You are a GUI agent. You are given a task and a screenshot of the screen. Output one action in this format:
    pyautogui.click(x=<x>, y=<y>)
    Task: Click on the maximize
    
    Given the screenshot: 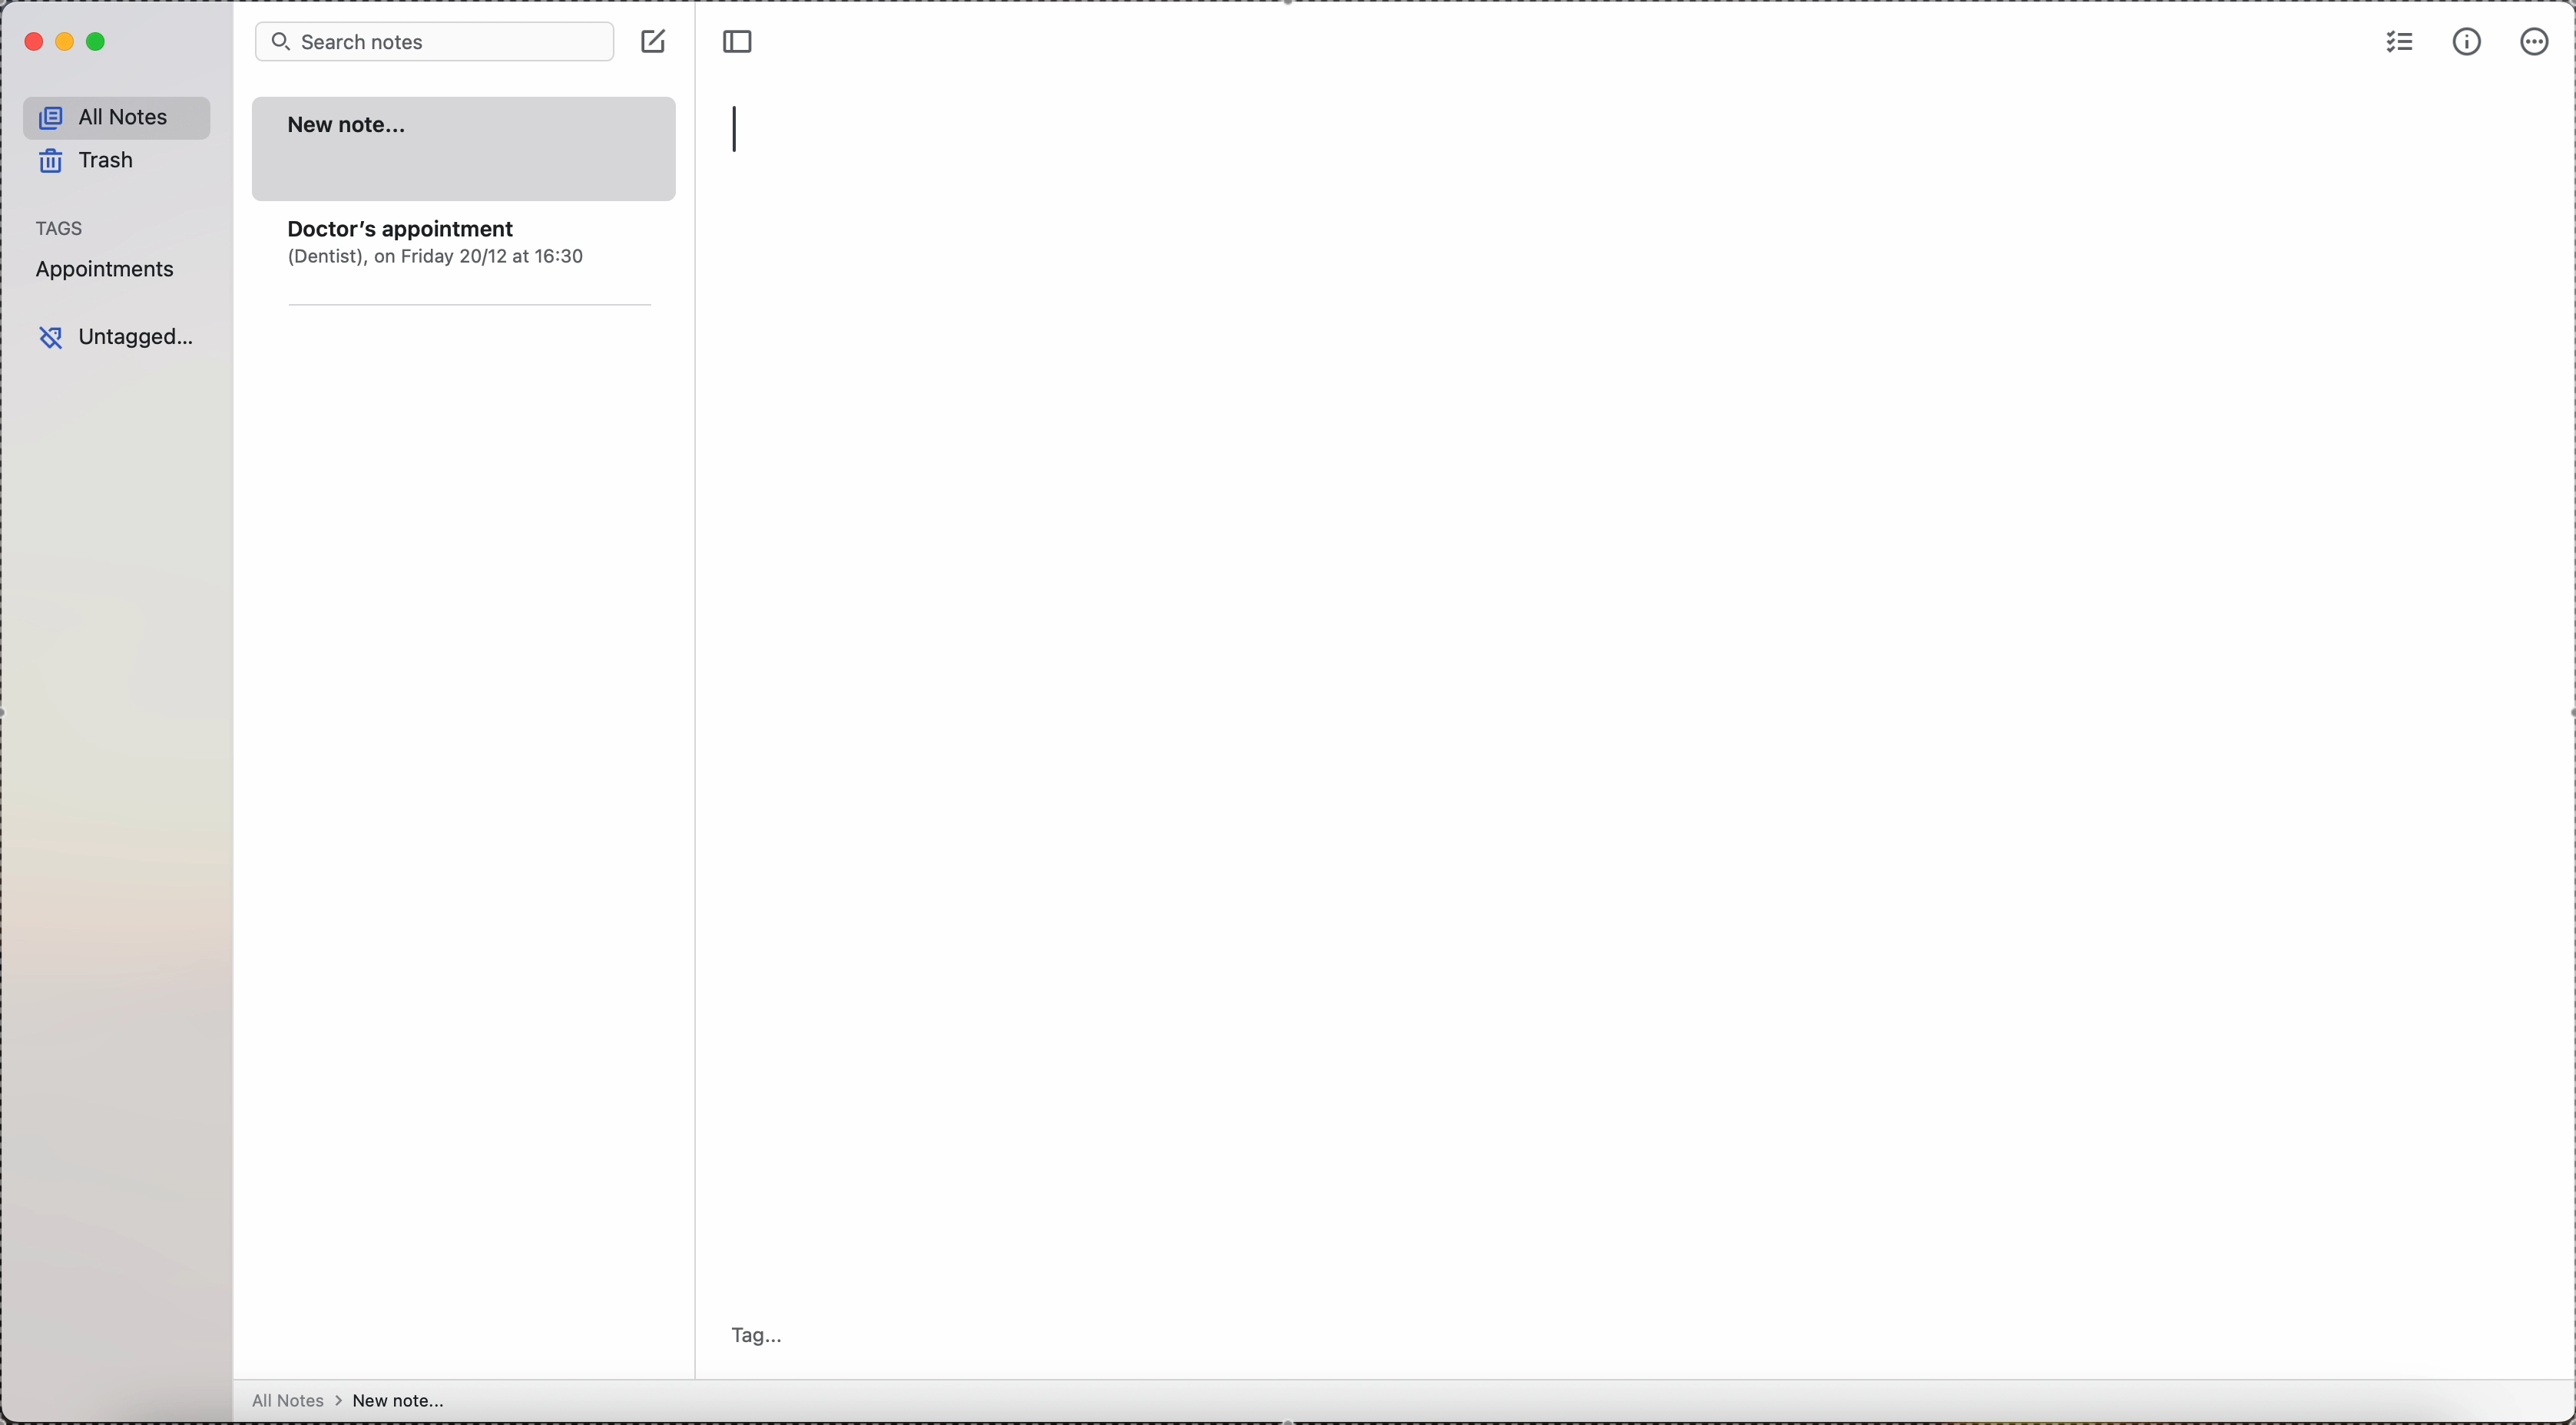 What is the action you would take?
    pyautogui.click(x=103, y=43)
    